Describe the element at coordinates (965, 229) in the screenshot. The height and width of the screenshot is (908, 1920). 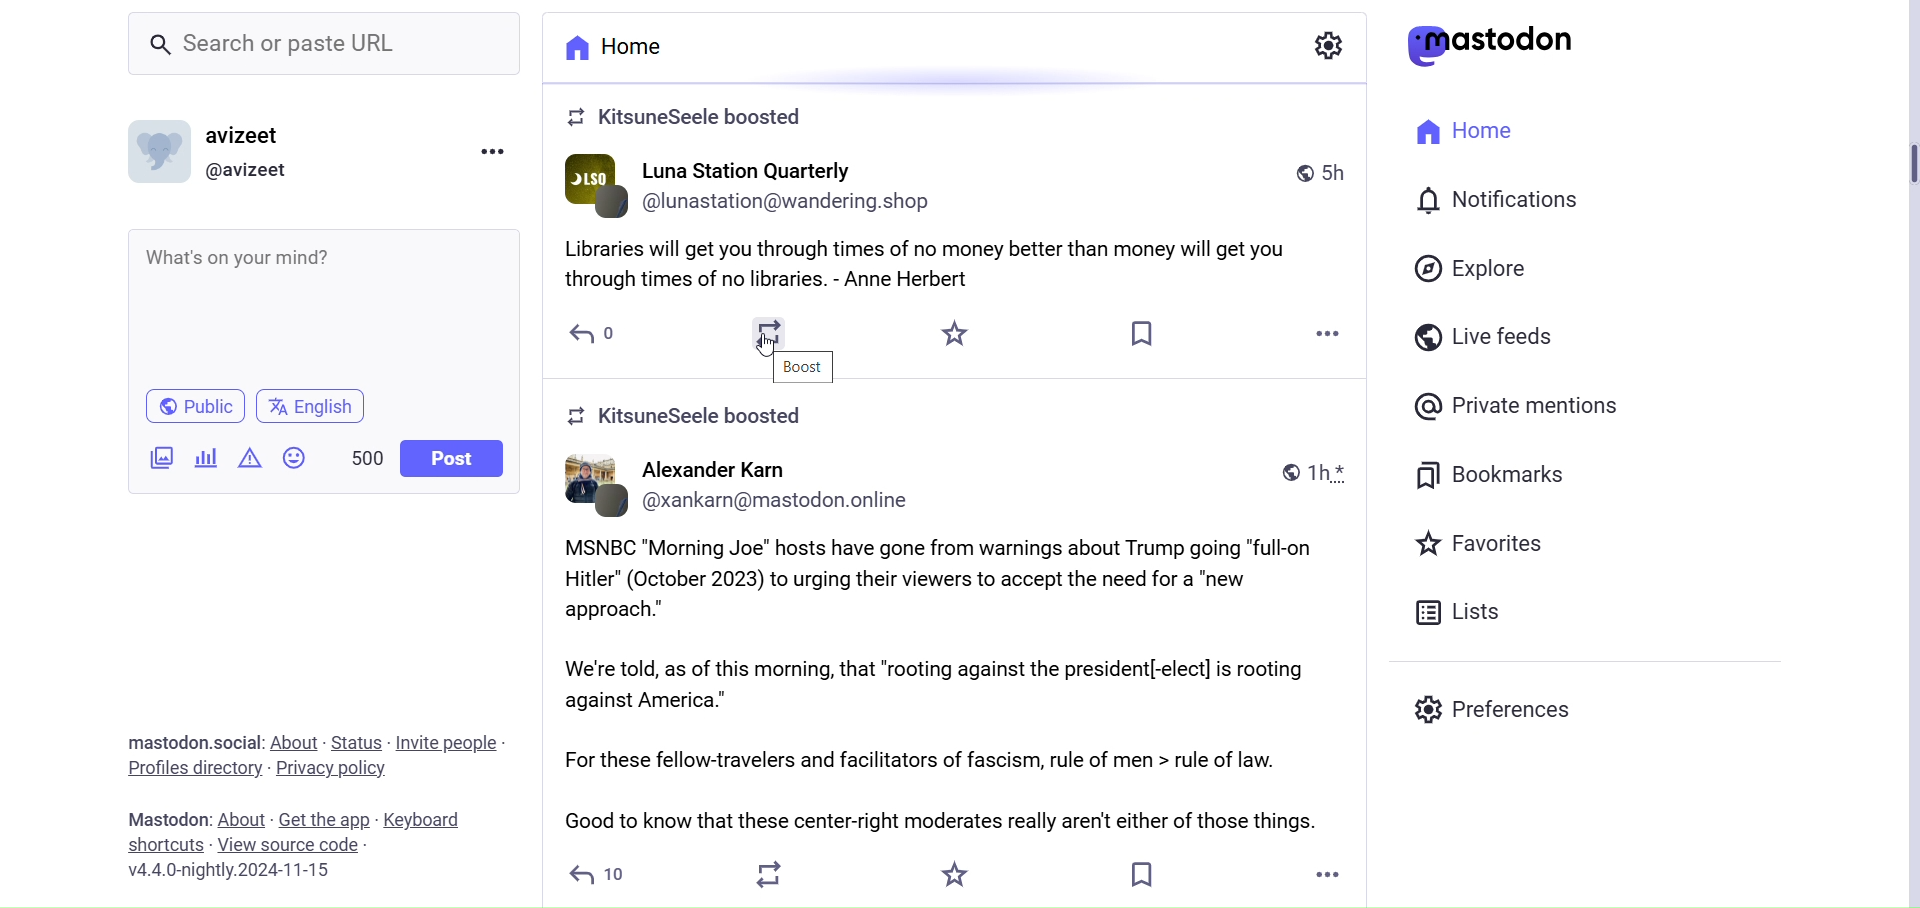
I see `Post` at that location.